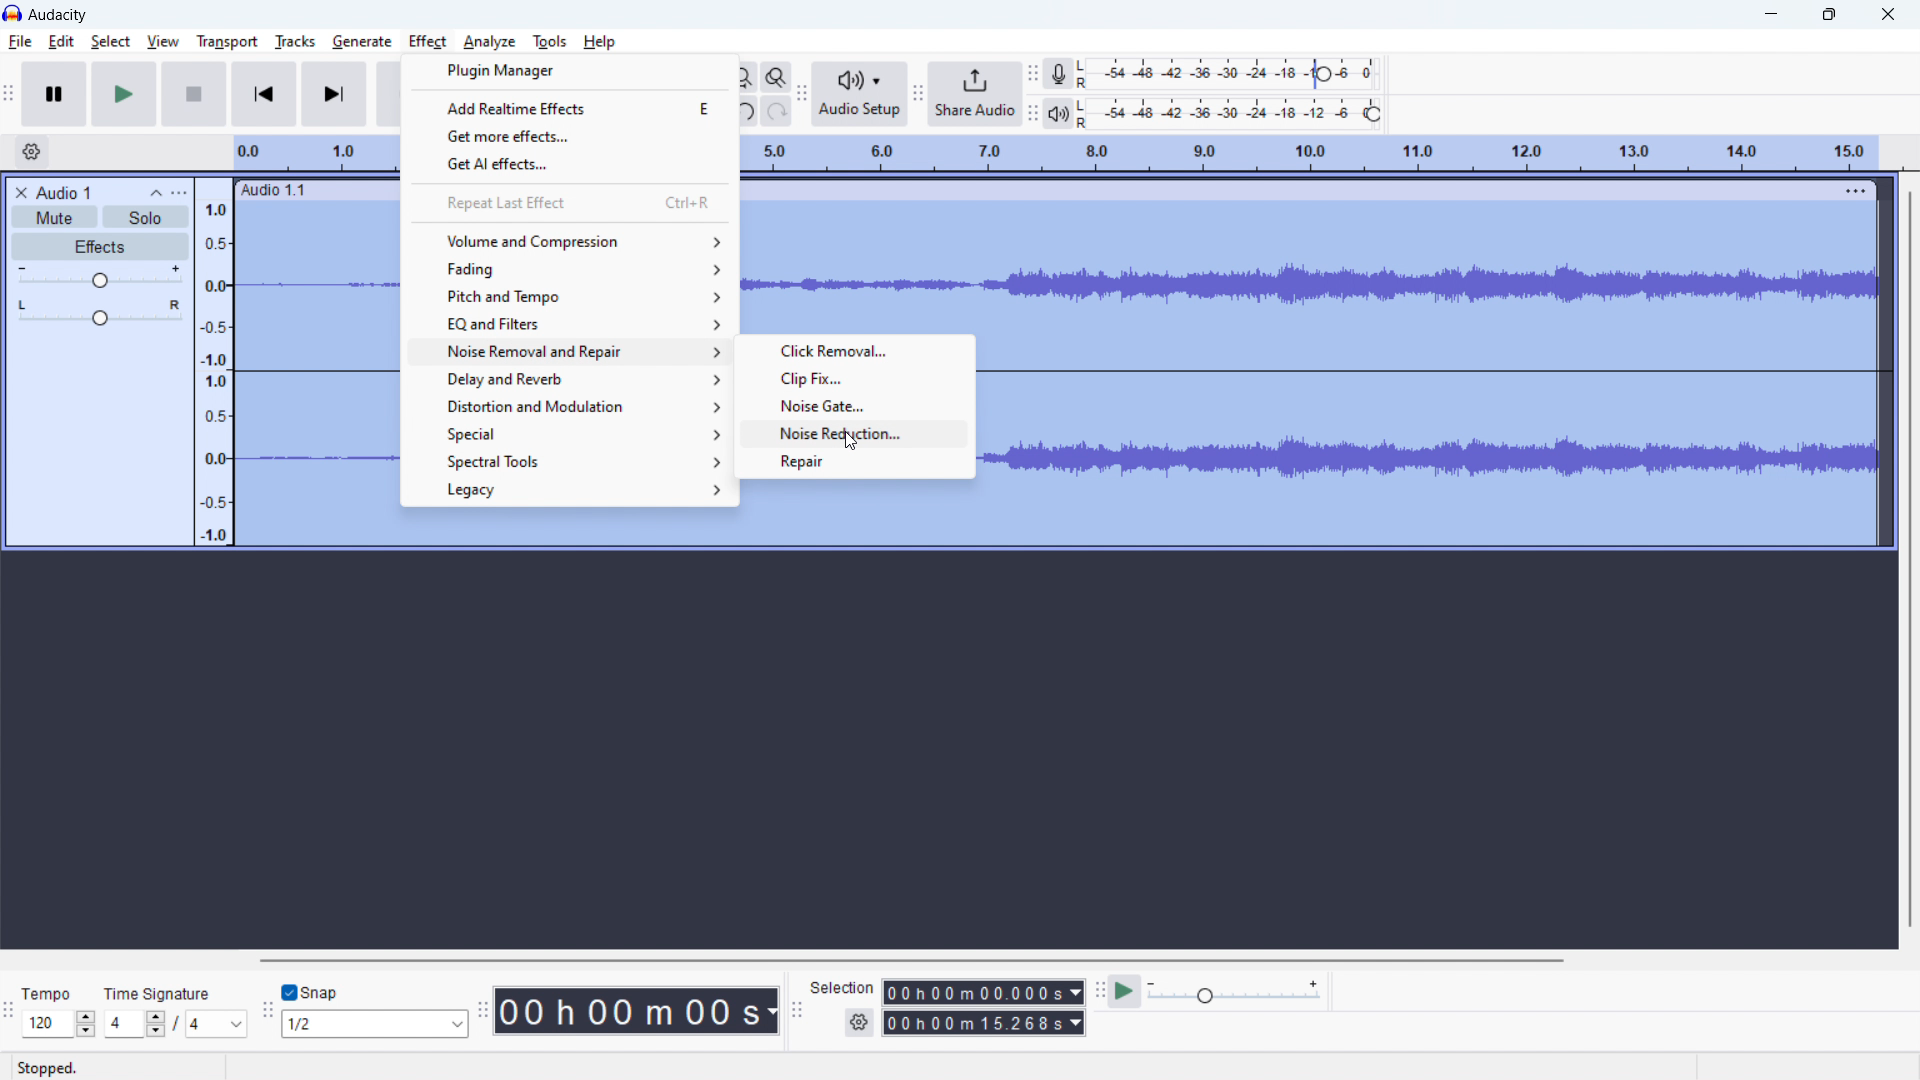 The width and height of the screenshot is (1920, 1080). I want to click on click removal, so click(854, 351).